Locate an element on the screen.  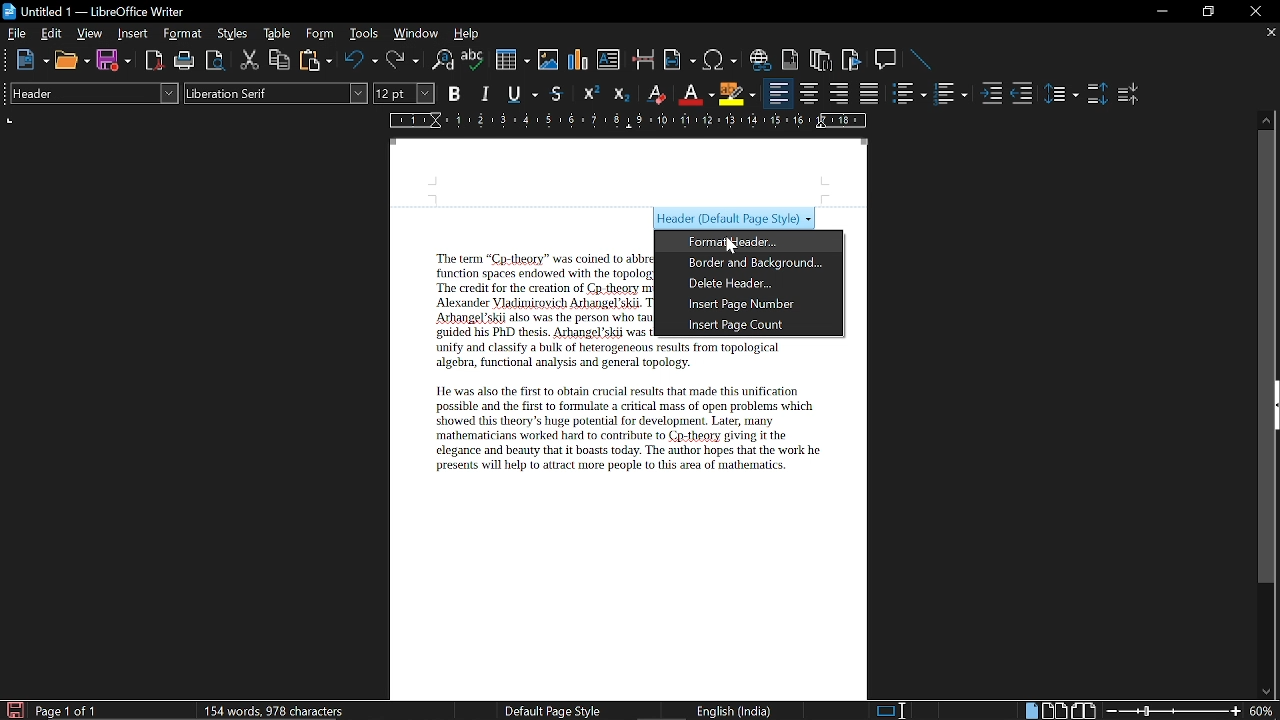
Standard seleciton is located at coordinates (895, 711).